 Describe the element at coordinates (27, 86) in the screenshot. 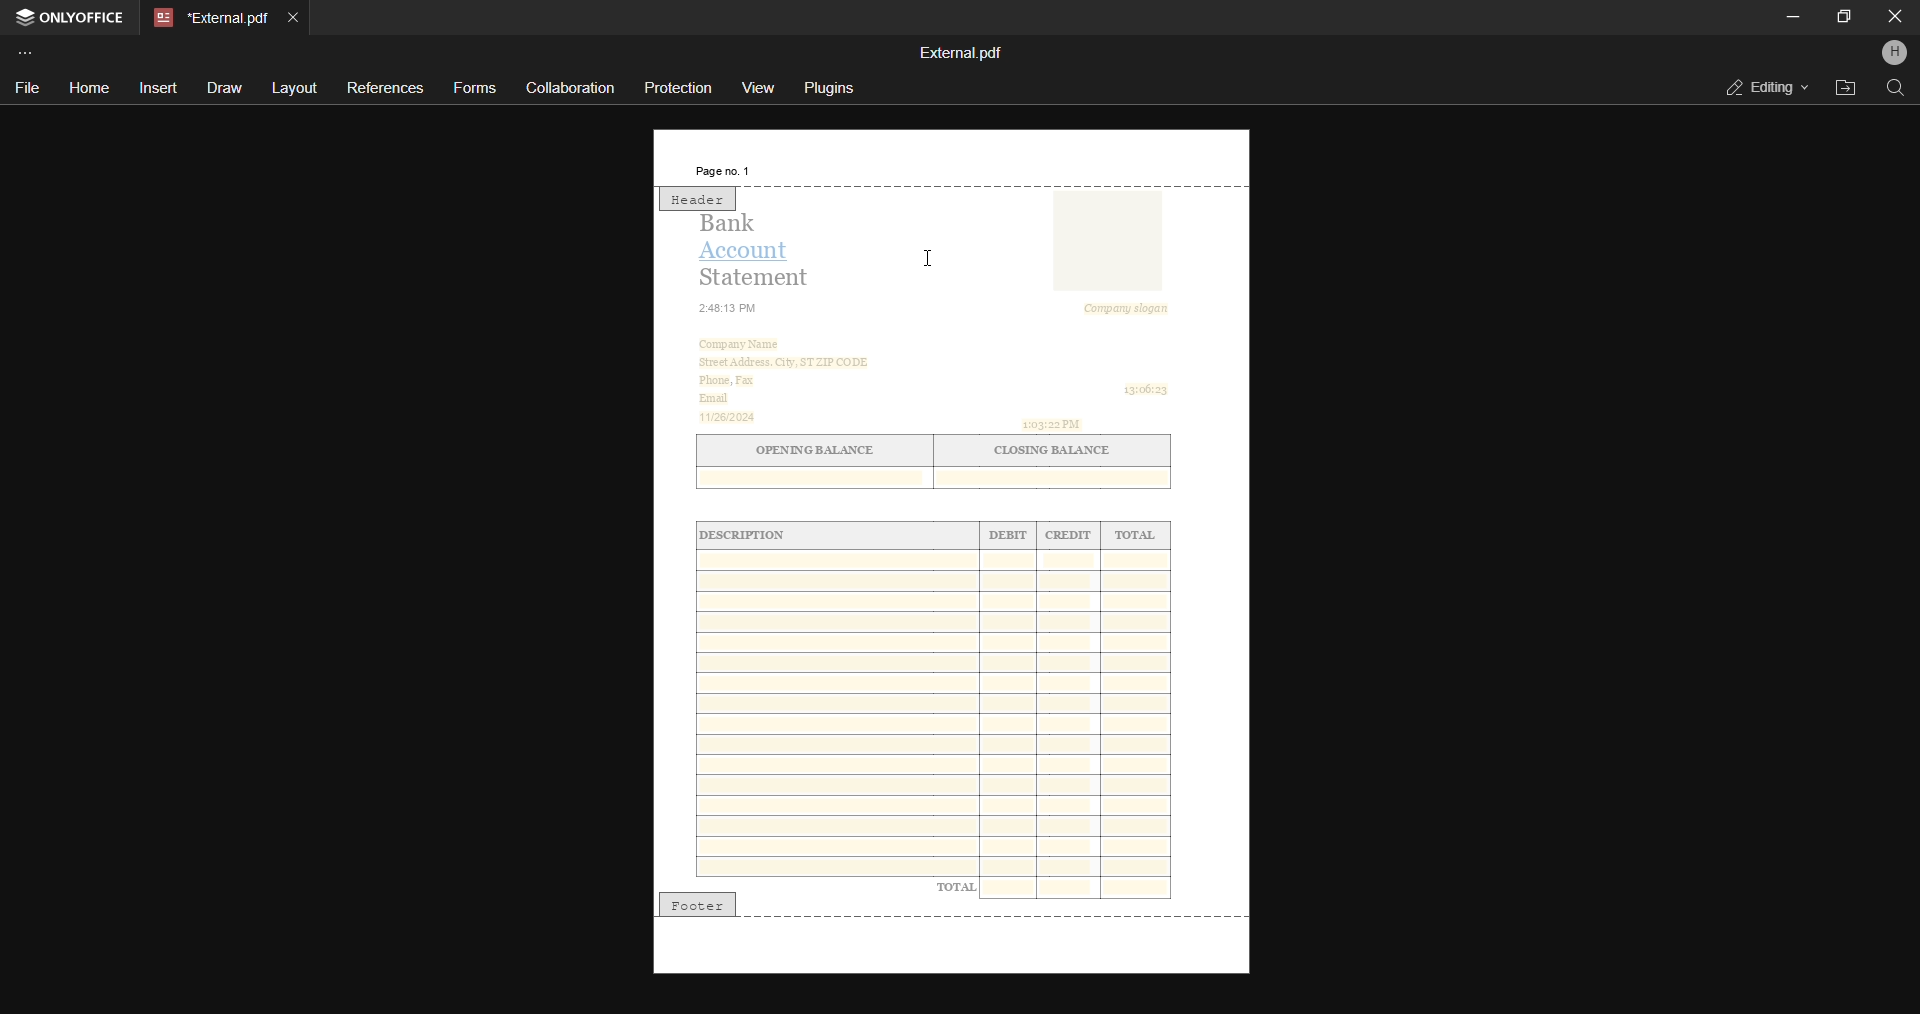

I see `file` at that location.